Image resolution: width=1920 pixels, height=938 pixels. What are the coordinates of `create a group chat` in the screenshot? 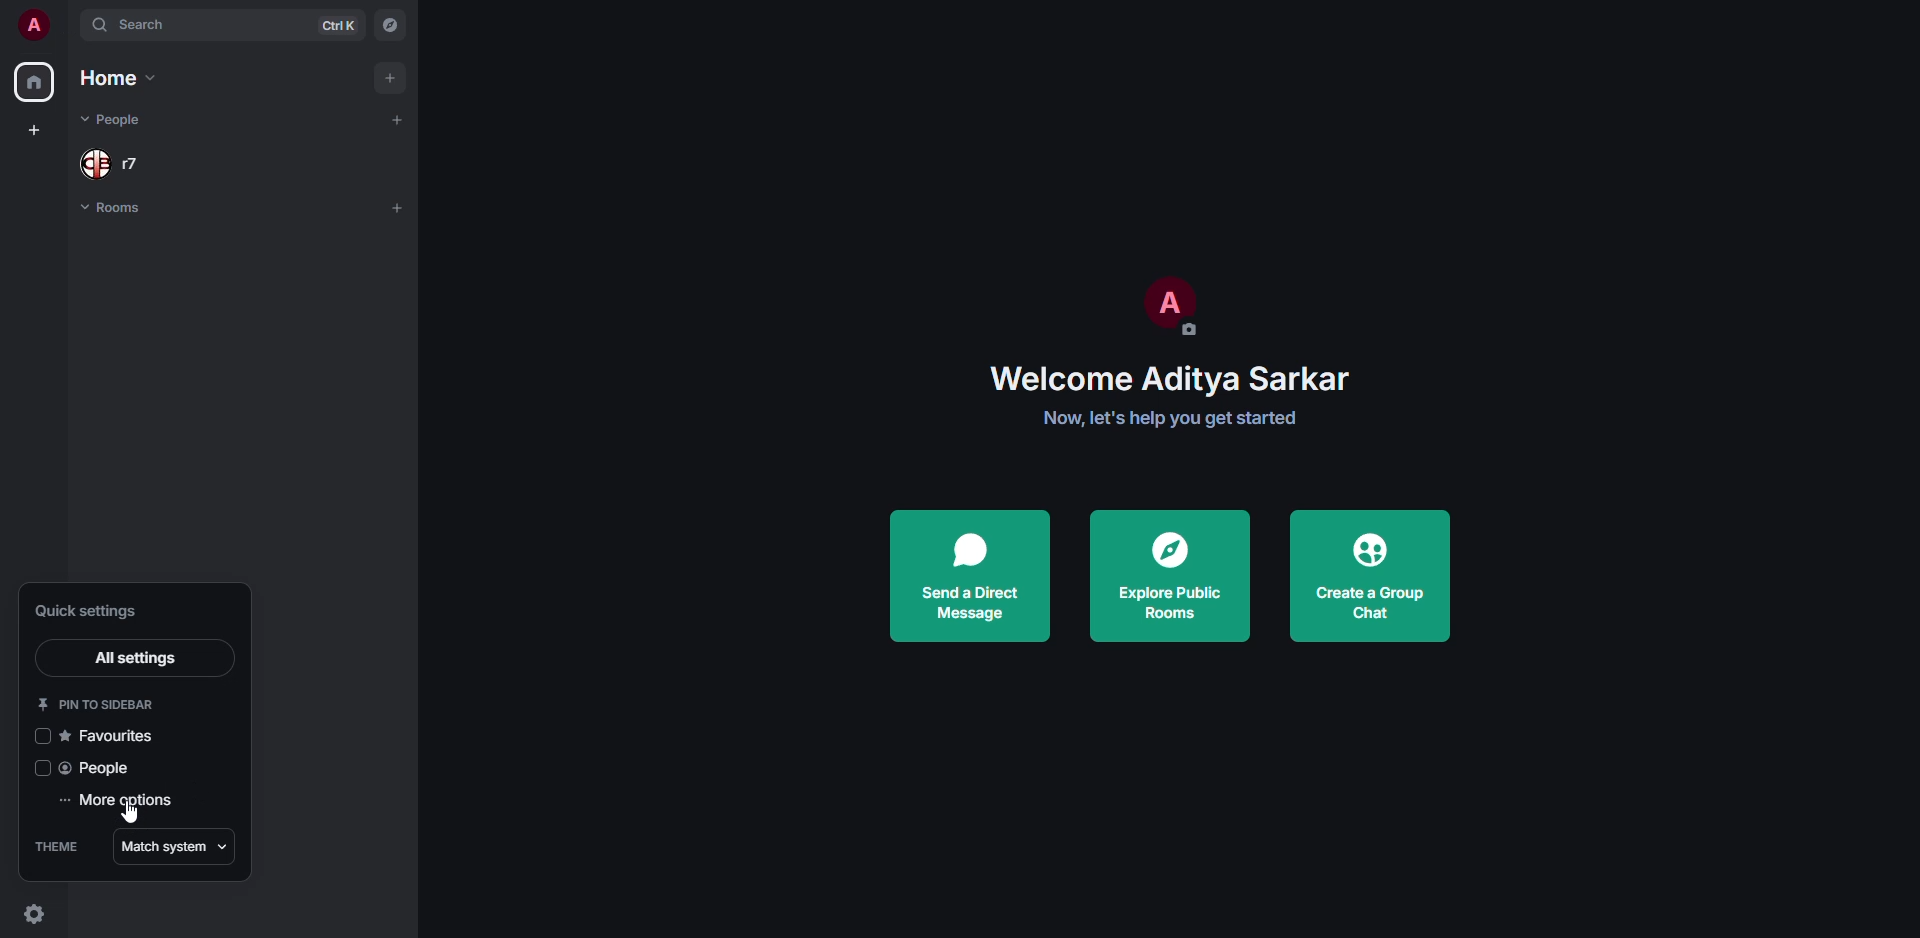 It's located at (1369, 575).